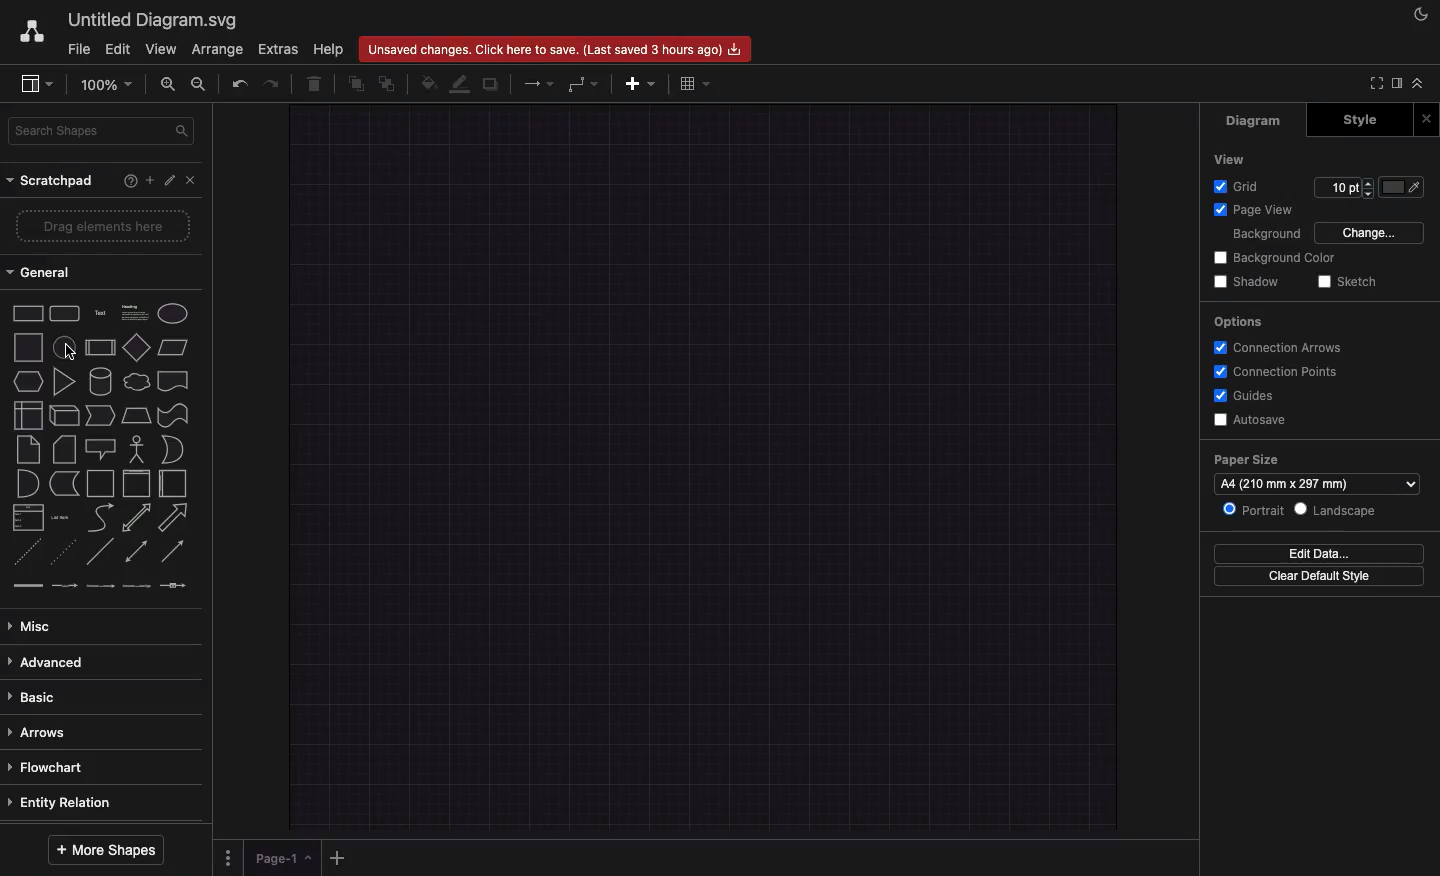 The height and width of the screenshot is (876, 1440). I want to click on Fulscreen, so click(1375, 83).